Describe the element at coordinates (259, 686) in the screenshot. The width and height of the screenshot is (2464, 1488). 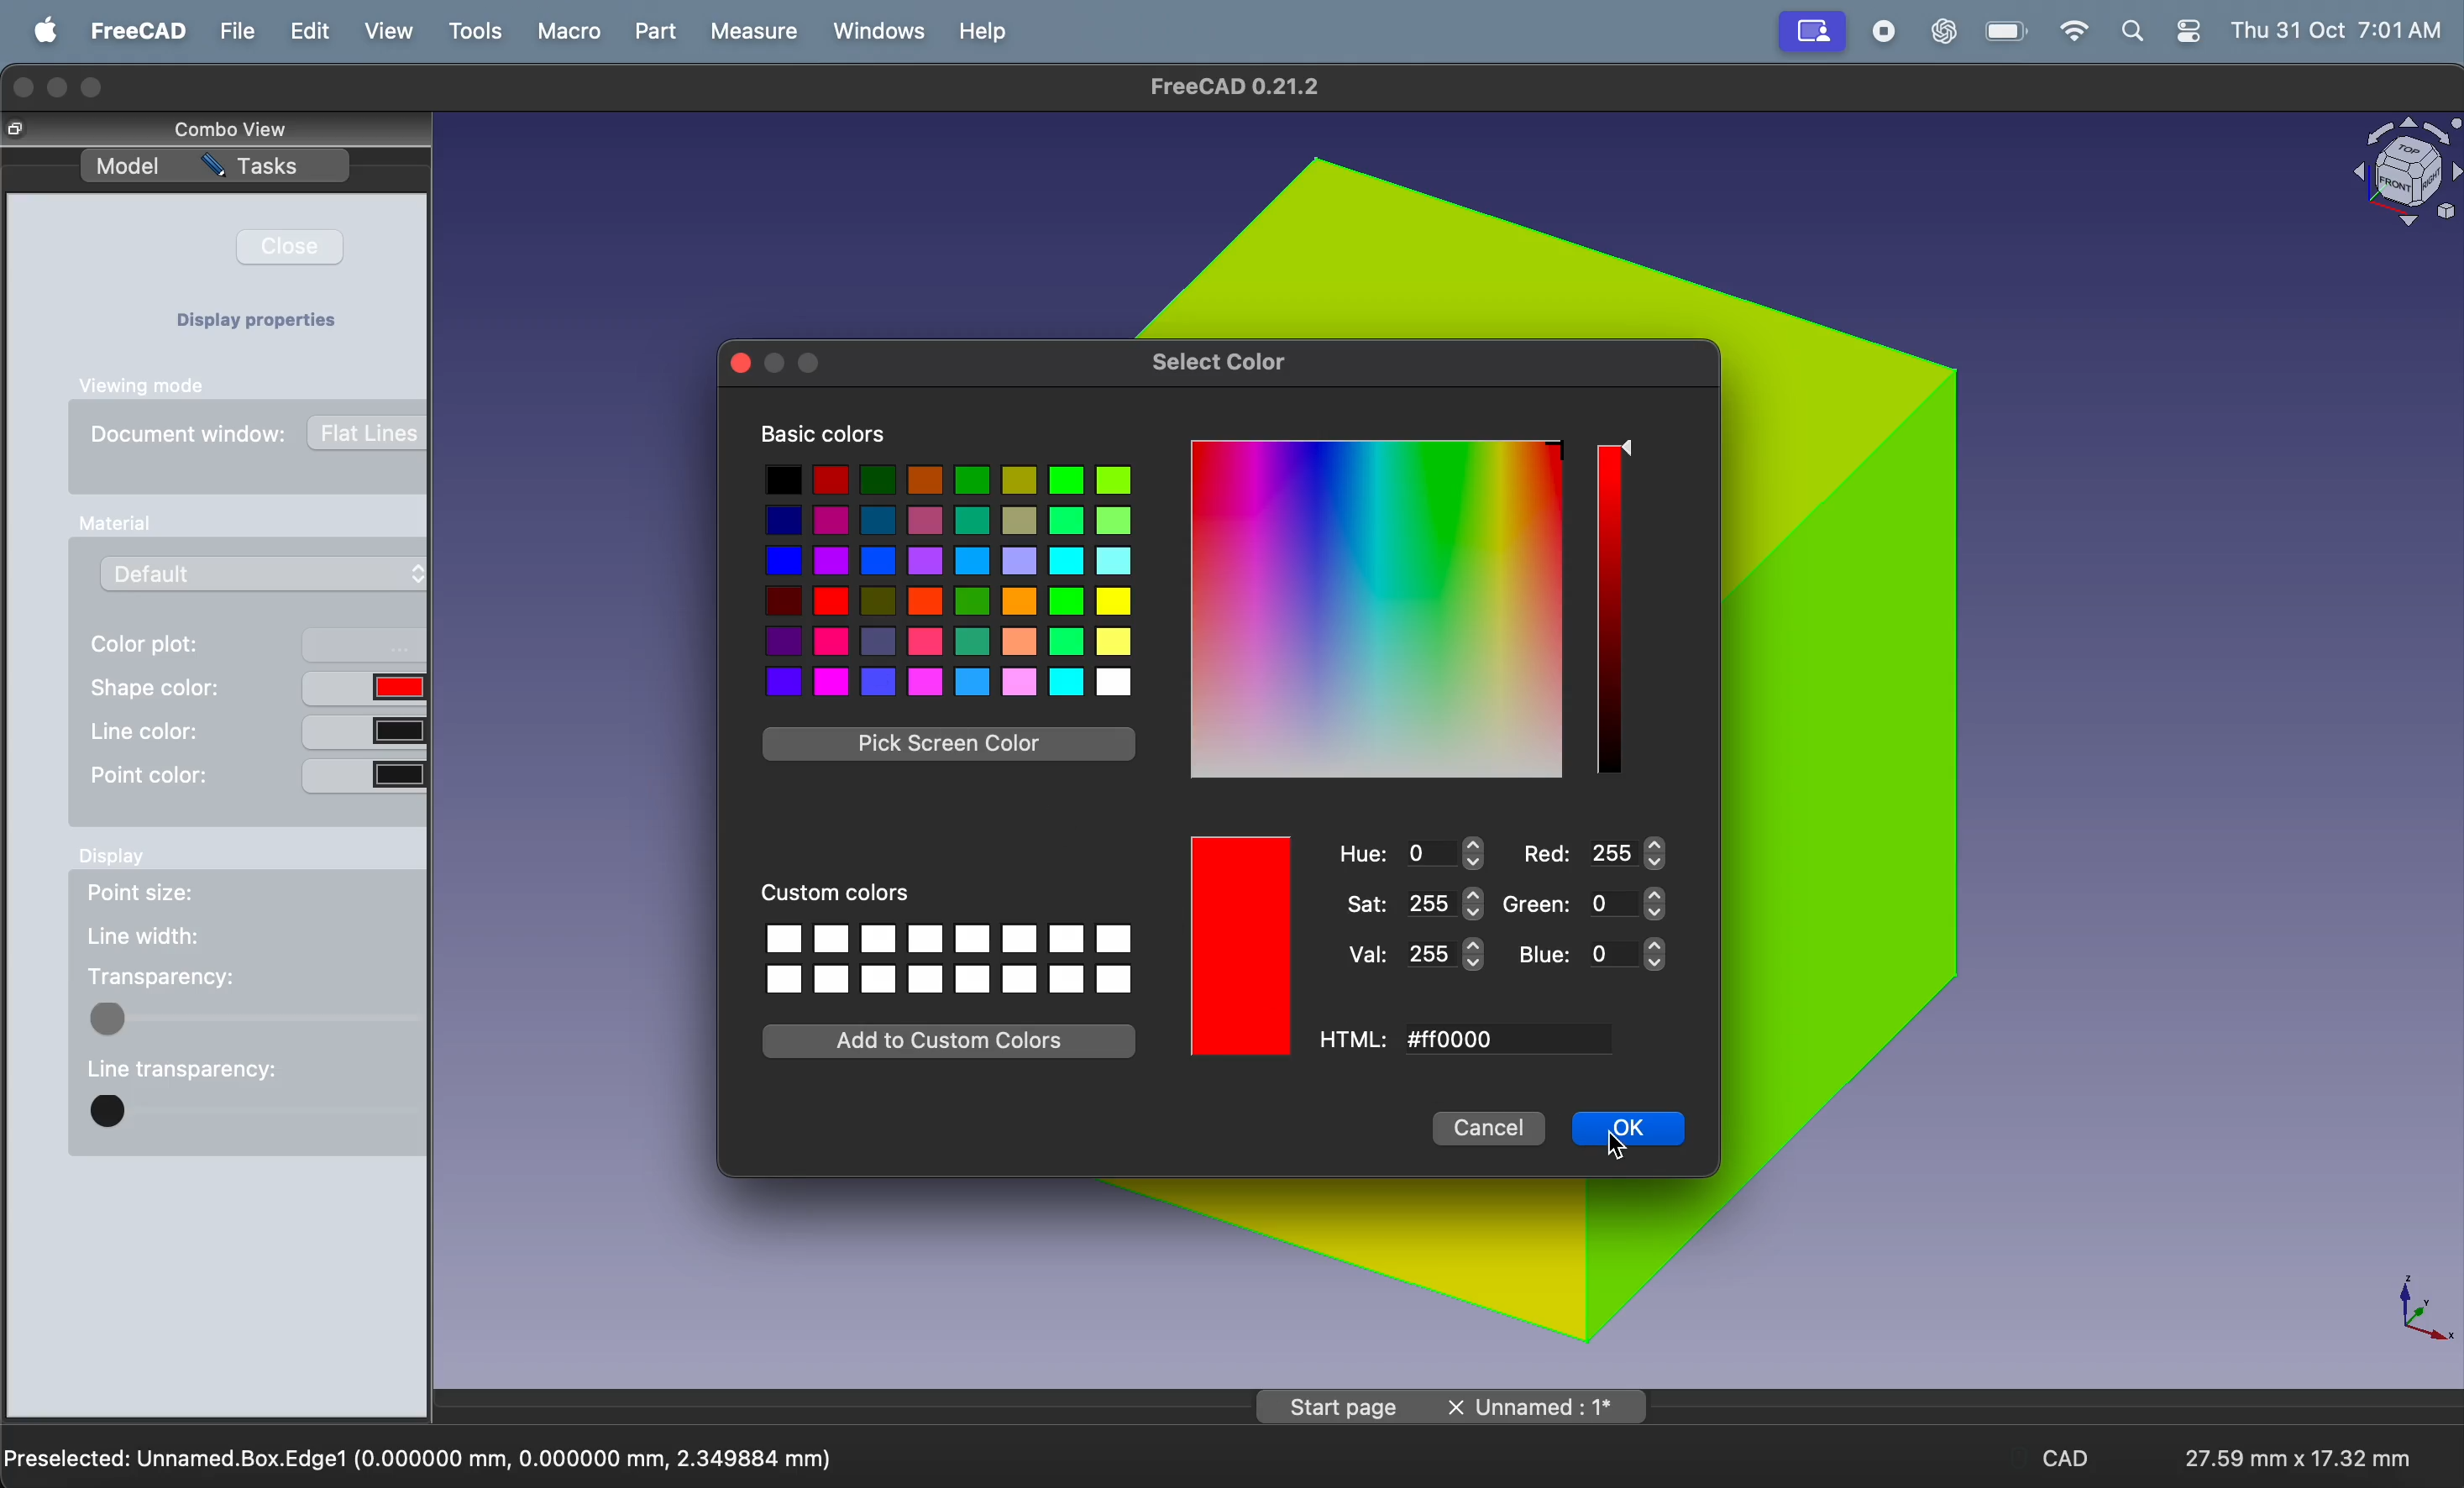
I see `shape color` at that location.